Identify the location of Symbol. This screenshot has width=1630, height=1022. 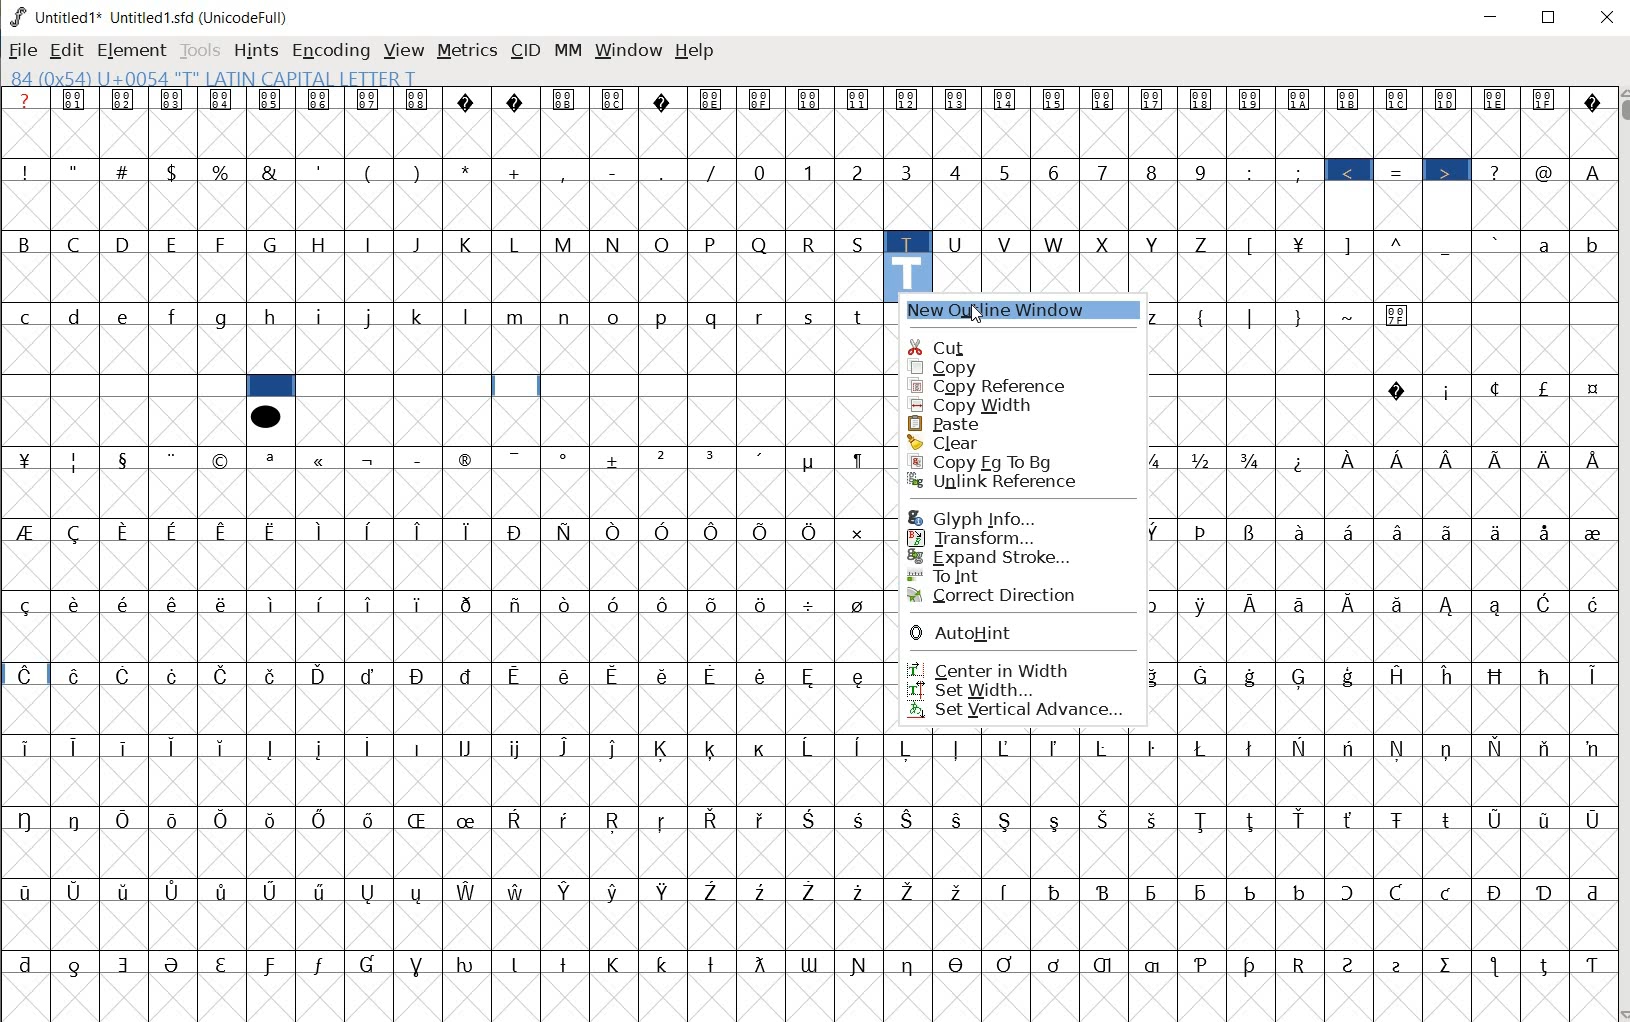
(1154, 530).